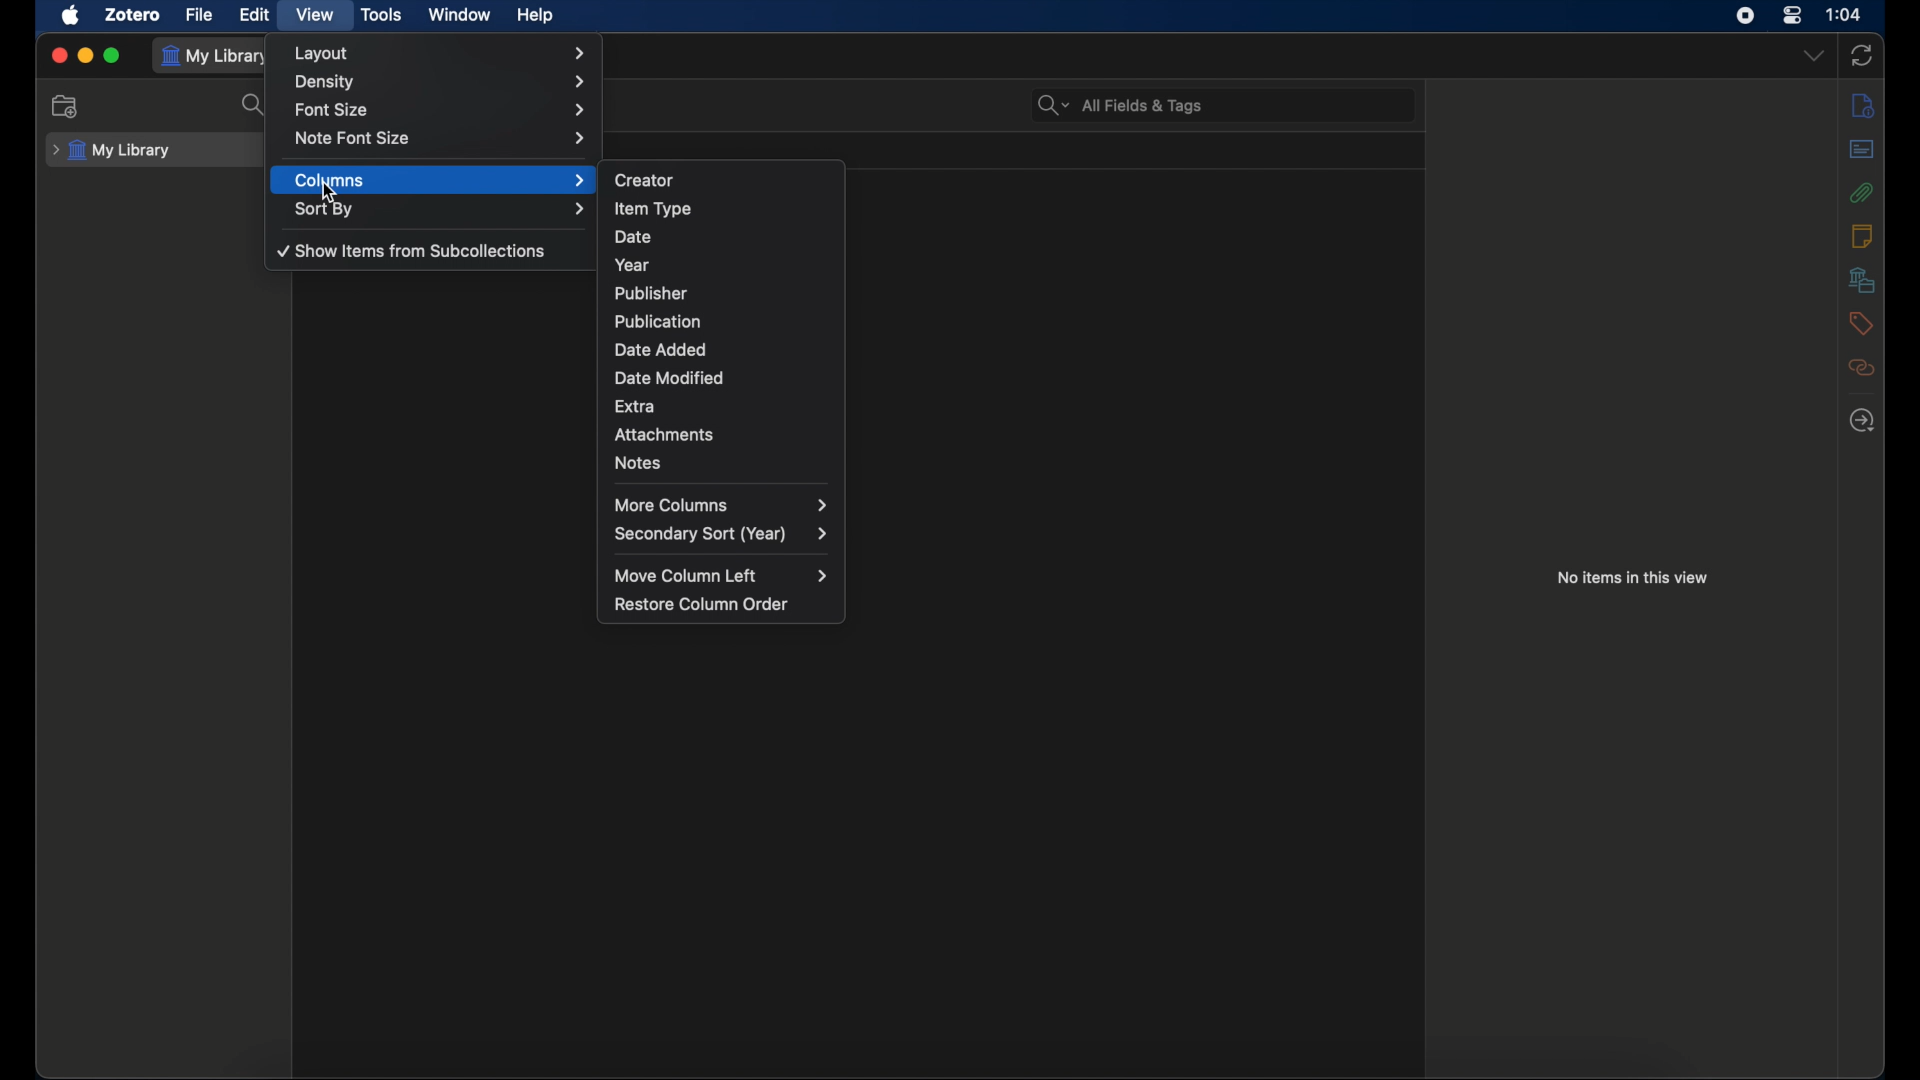  Describe the element at coordinates (314, 15) in the screenshot. I see `view` at that location.